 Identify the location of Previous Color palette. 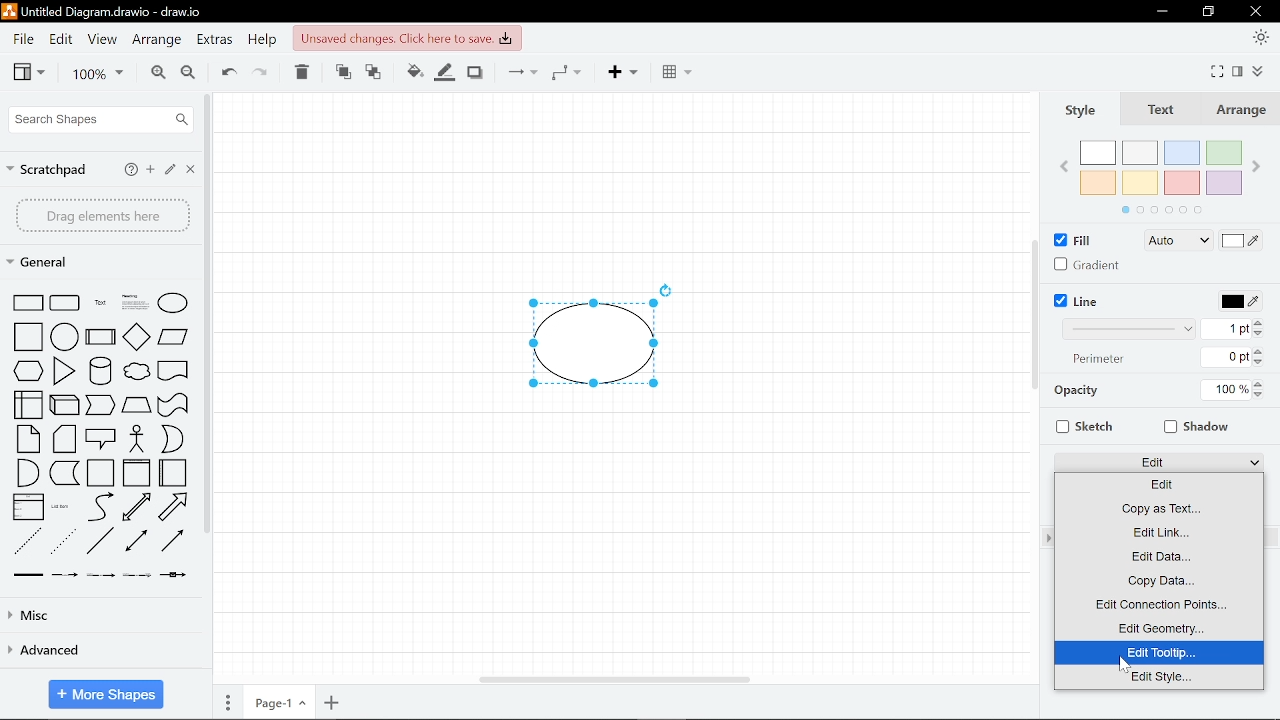
(1061, 165).